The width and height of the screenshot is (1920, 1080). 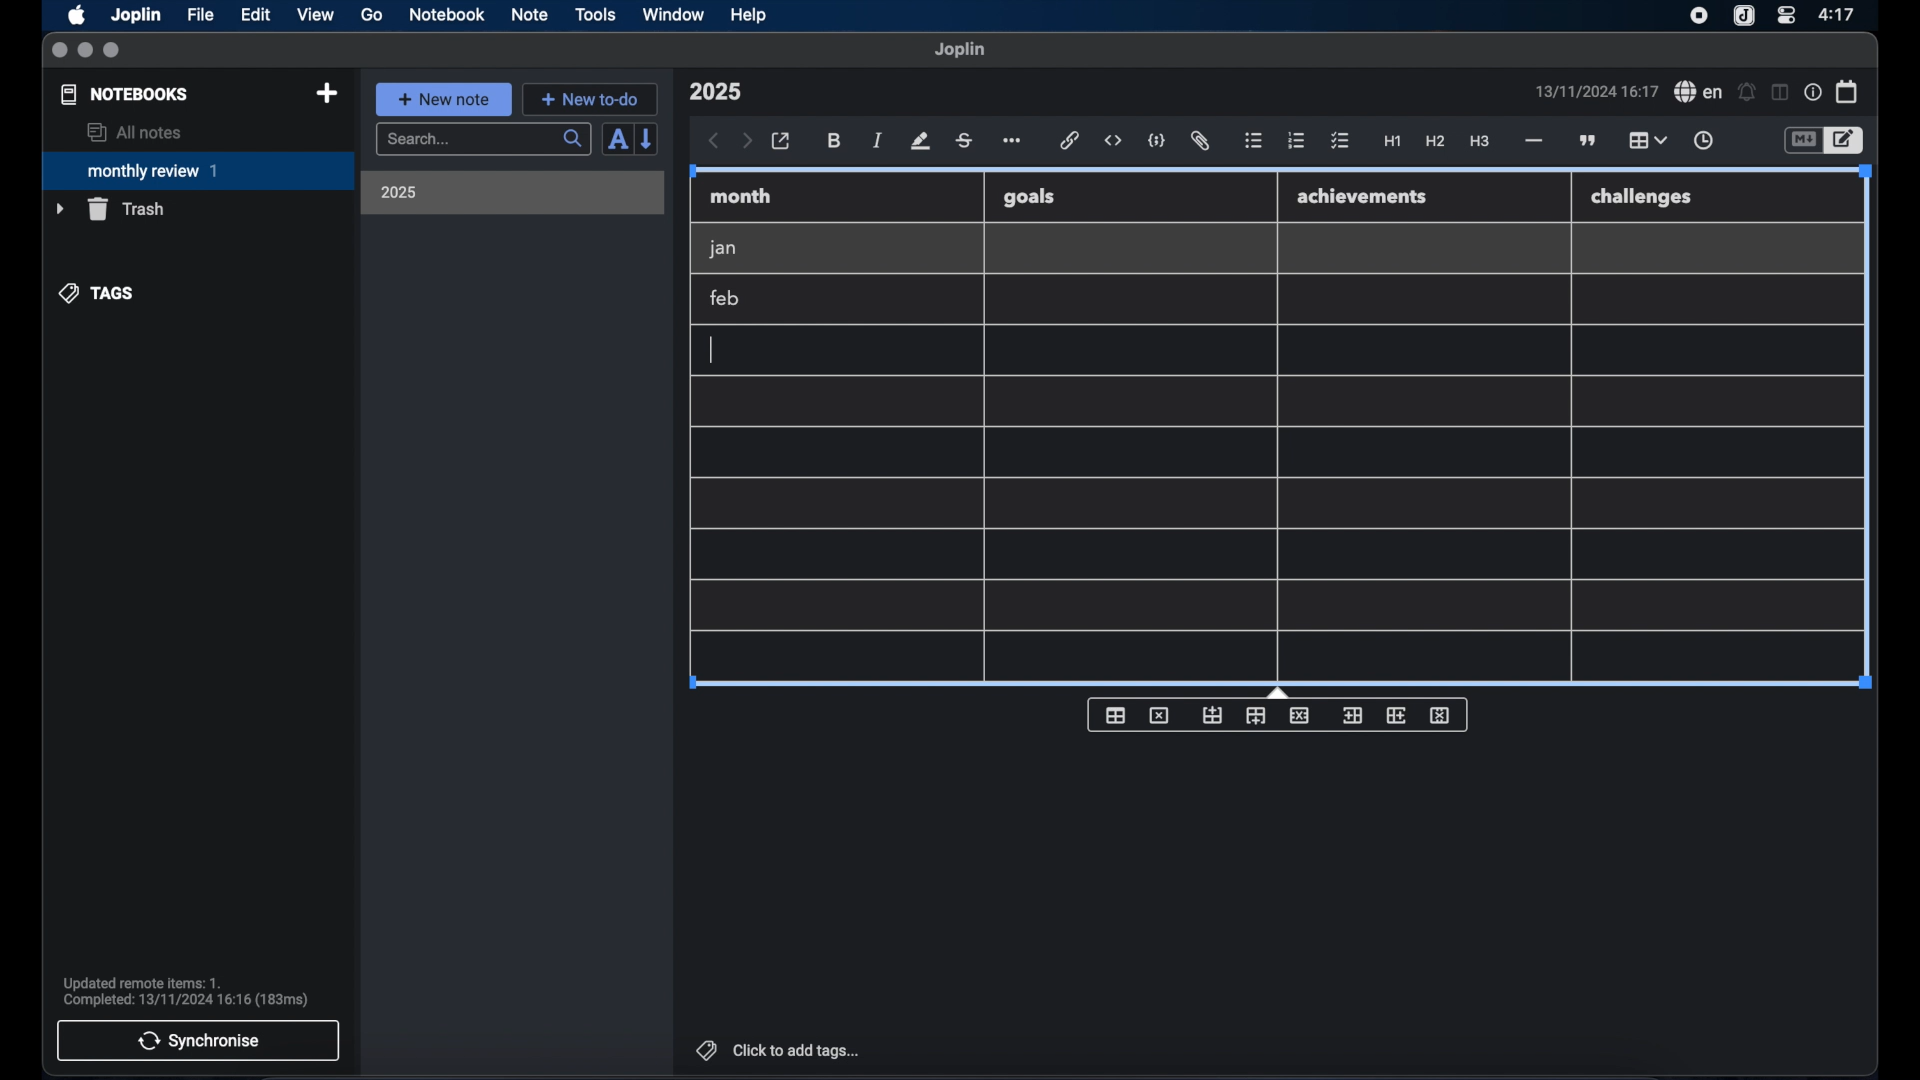 I want to click on code, so click(x=1157, y=142).